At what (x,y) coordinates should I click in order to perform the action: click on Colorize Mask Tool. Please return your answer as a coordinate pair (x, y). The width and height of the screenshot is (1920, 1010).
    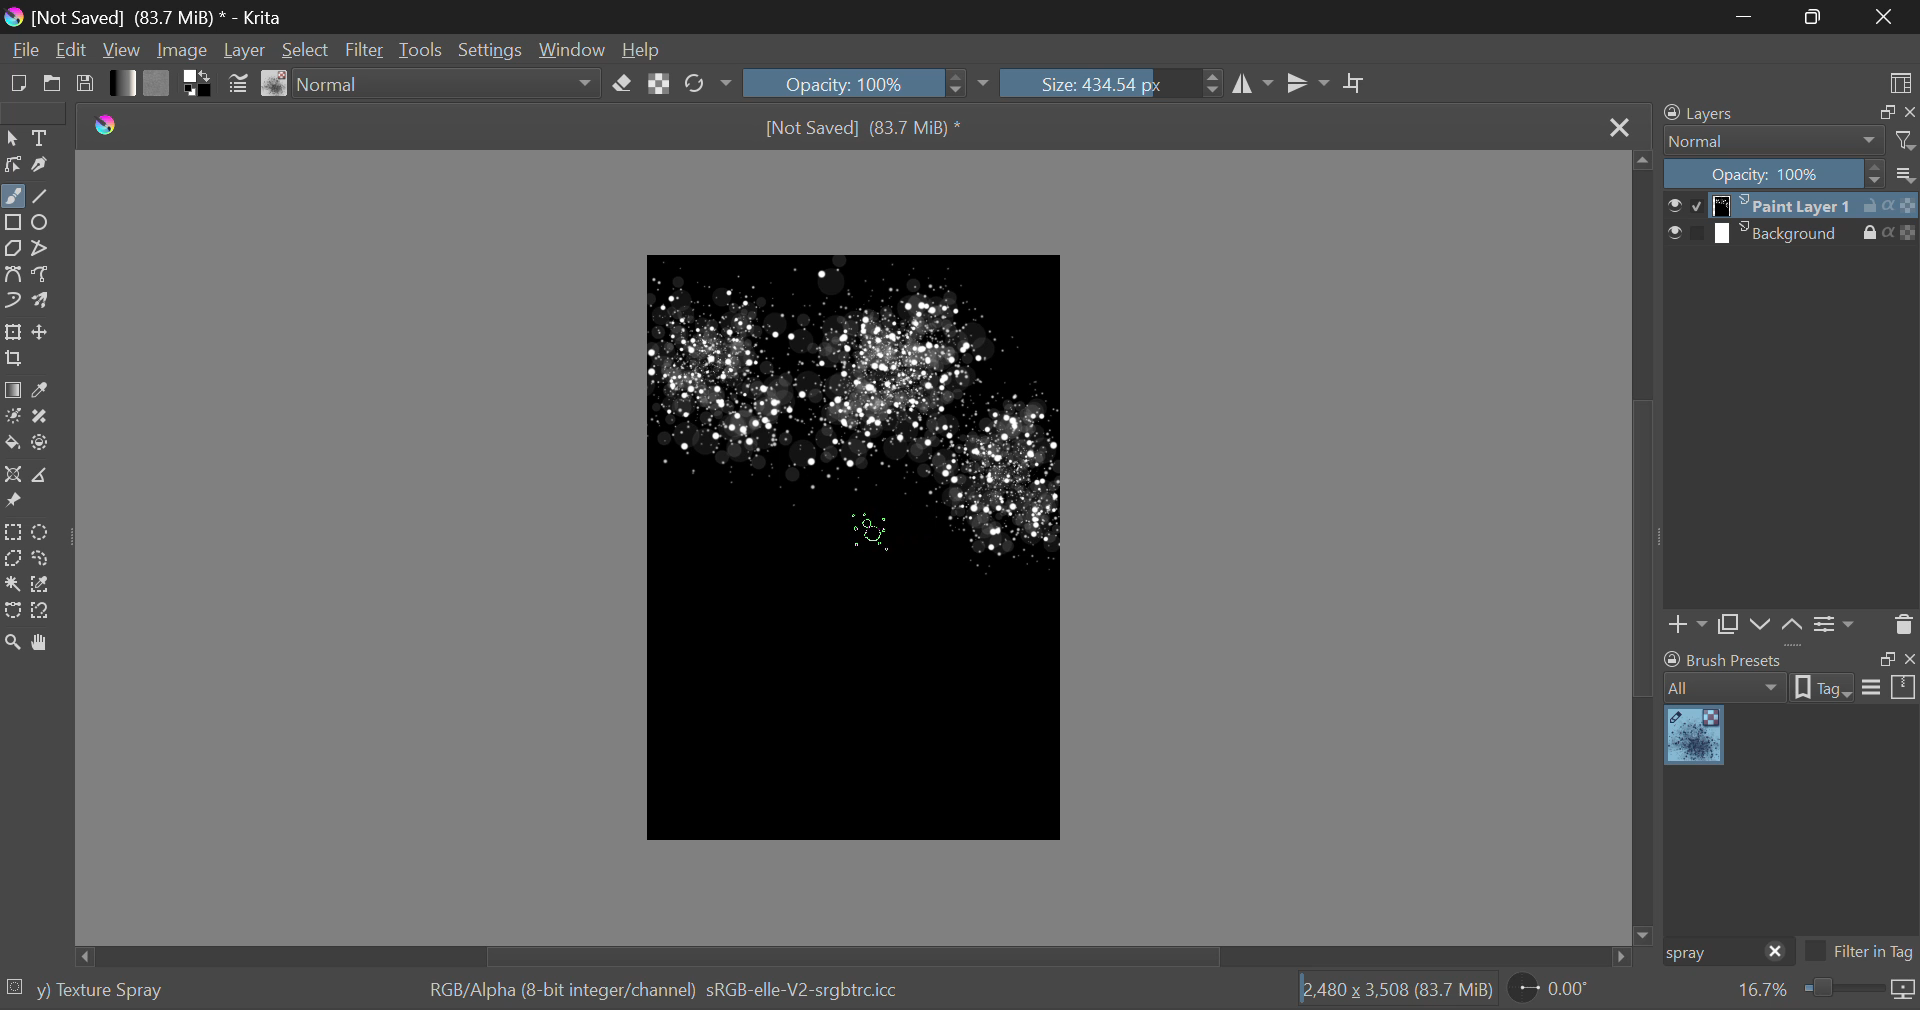
    Looking at the image, I should click on (13, 418).